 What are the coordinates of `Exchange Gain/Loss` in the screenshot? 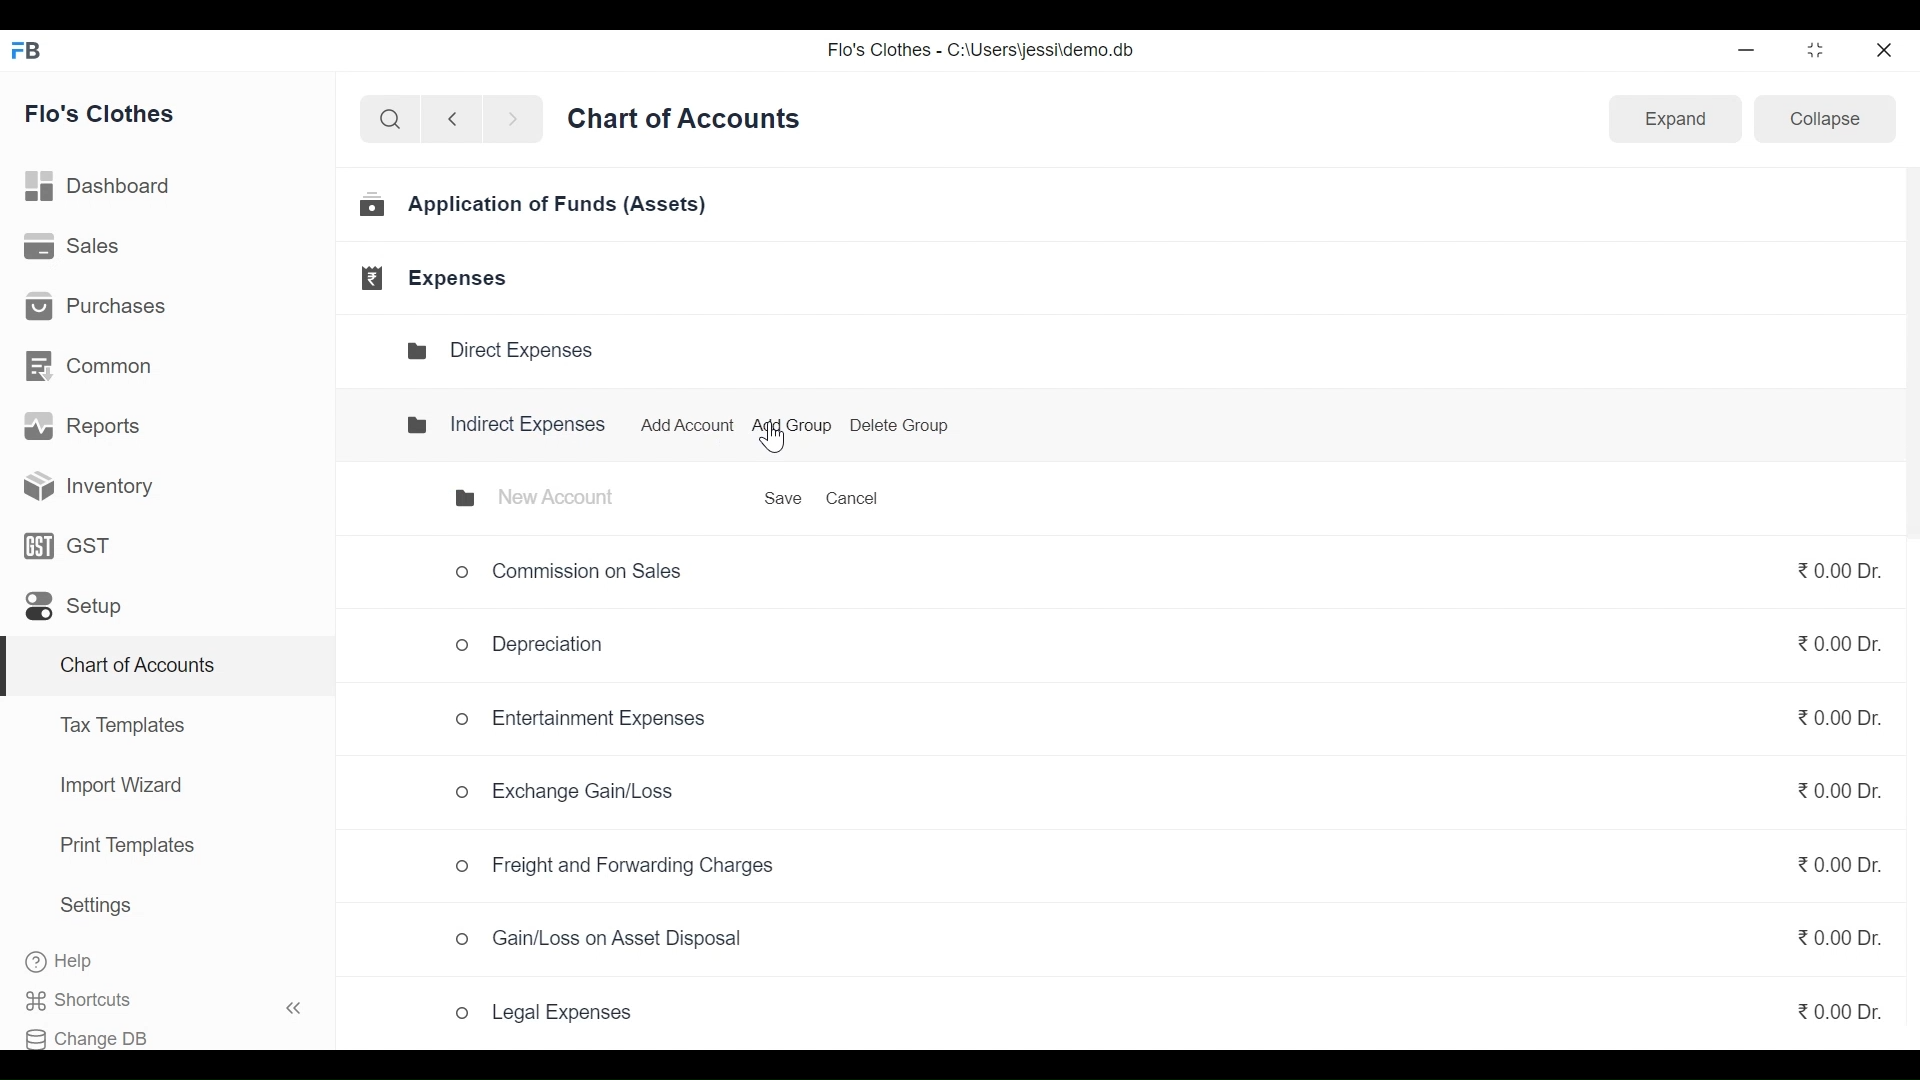 It's located at (575, 792).